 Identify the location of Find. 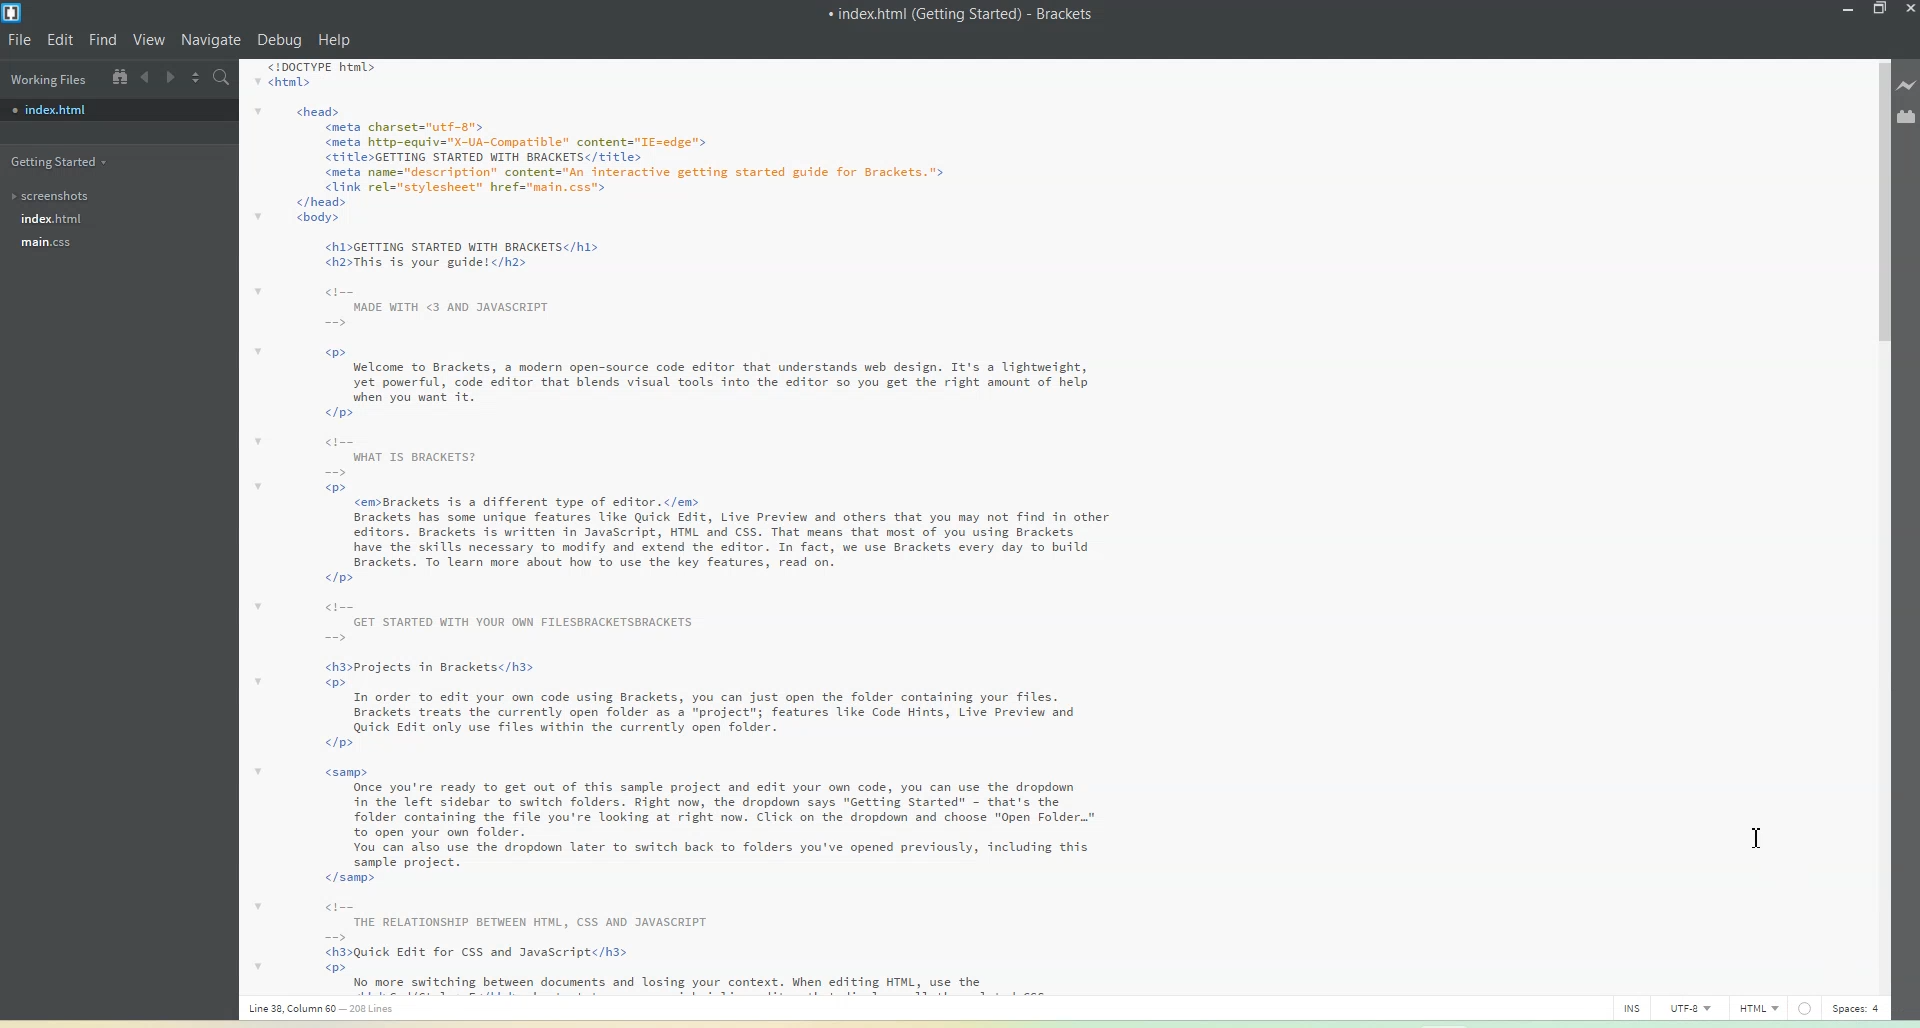
(102, 39).